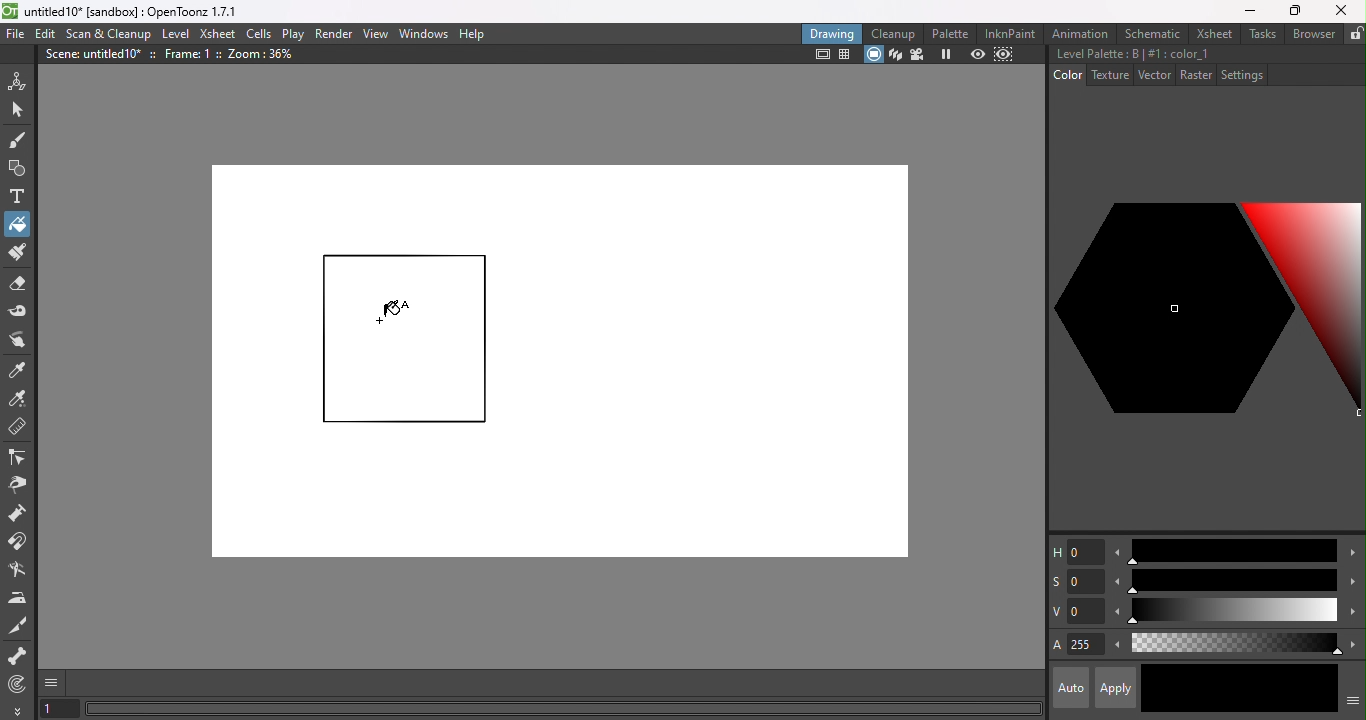 The height and width of the screenshot is (720, 1366). Describe the element at coordinates (59, 710) in the screenshot. I see `Set the current frame` at that location.